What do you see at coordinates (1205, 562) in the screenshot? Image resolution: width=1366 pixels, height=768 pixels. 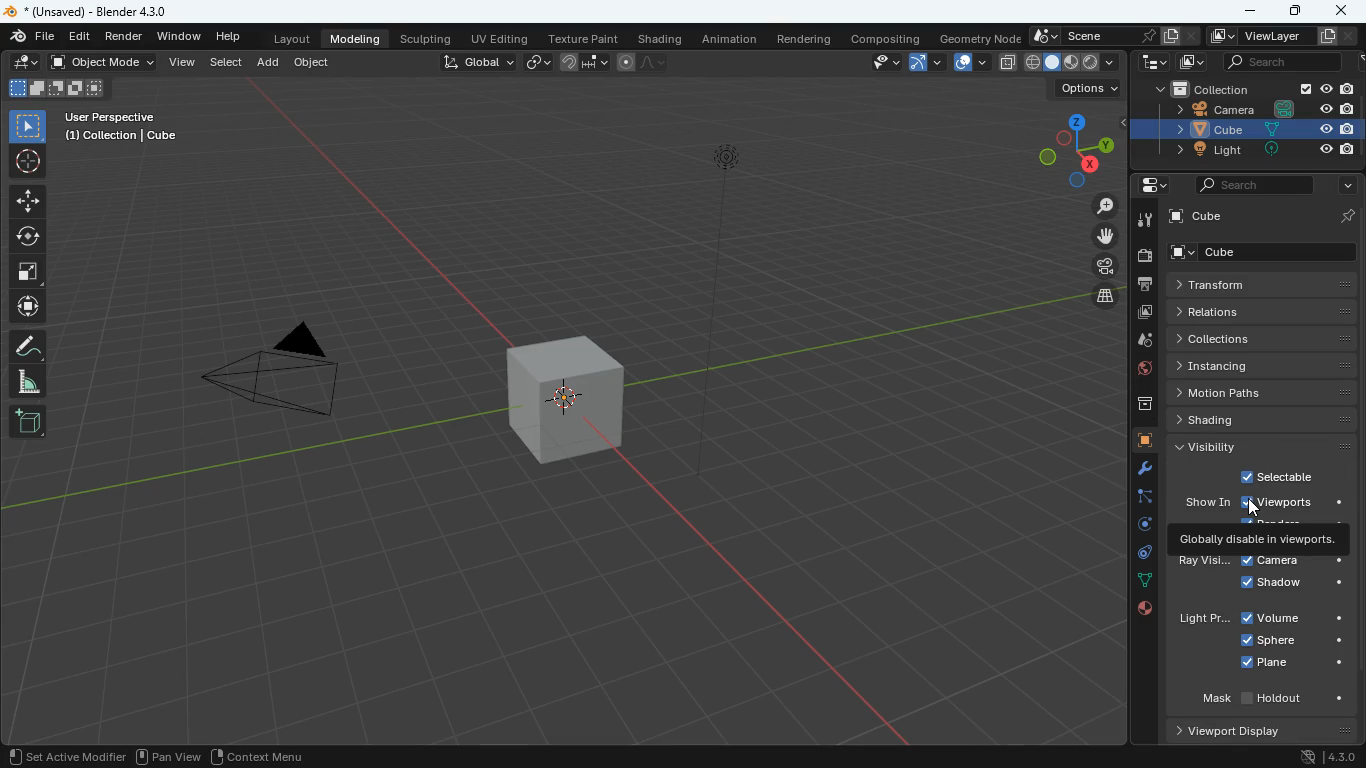 I see `ray vision` at bounding box center [1205, 562].